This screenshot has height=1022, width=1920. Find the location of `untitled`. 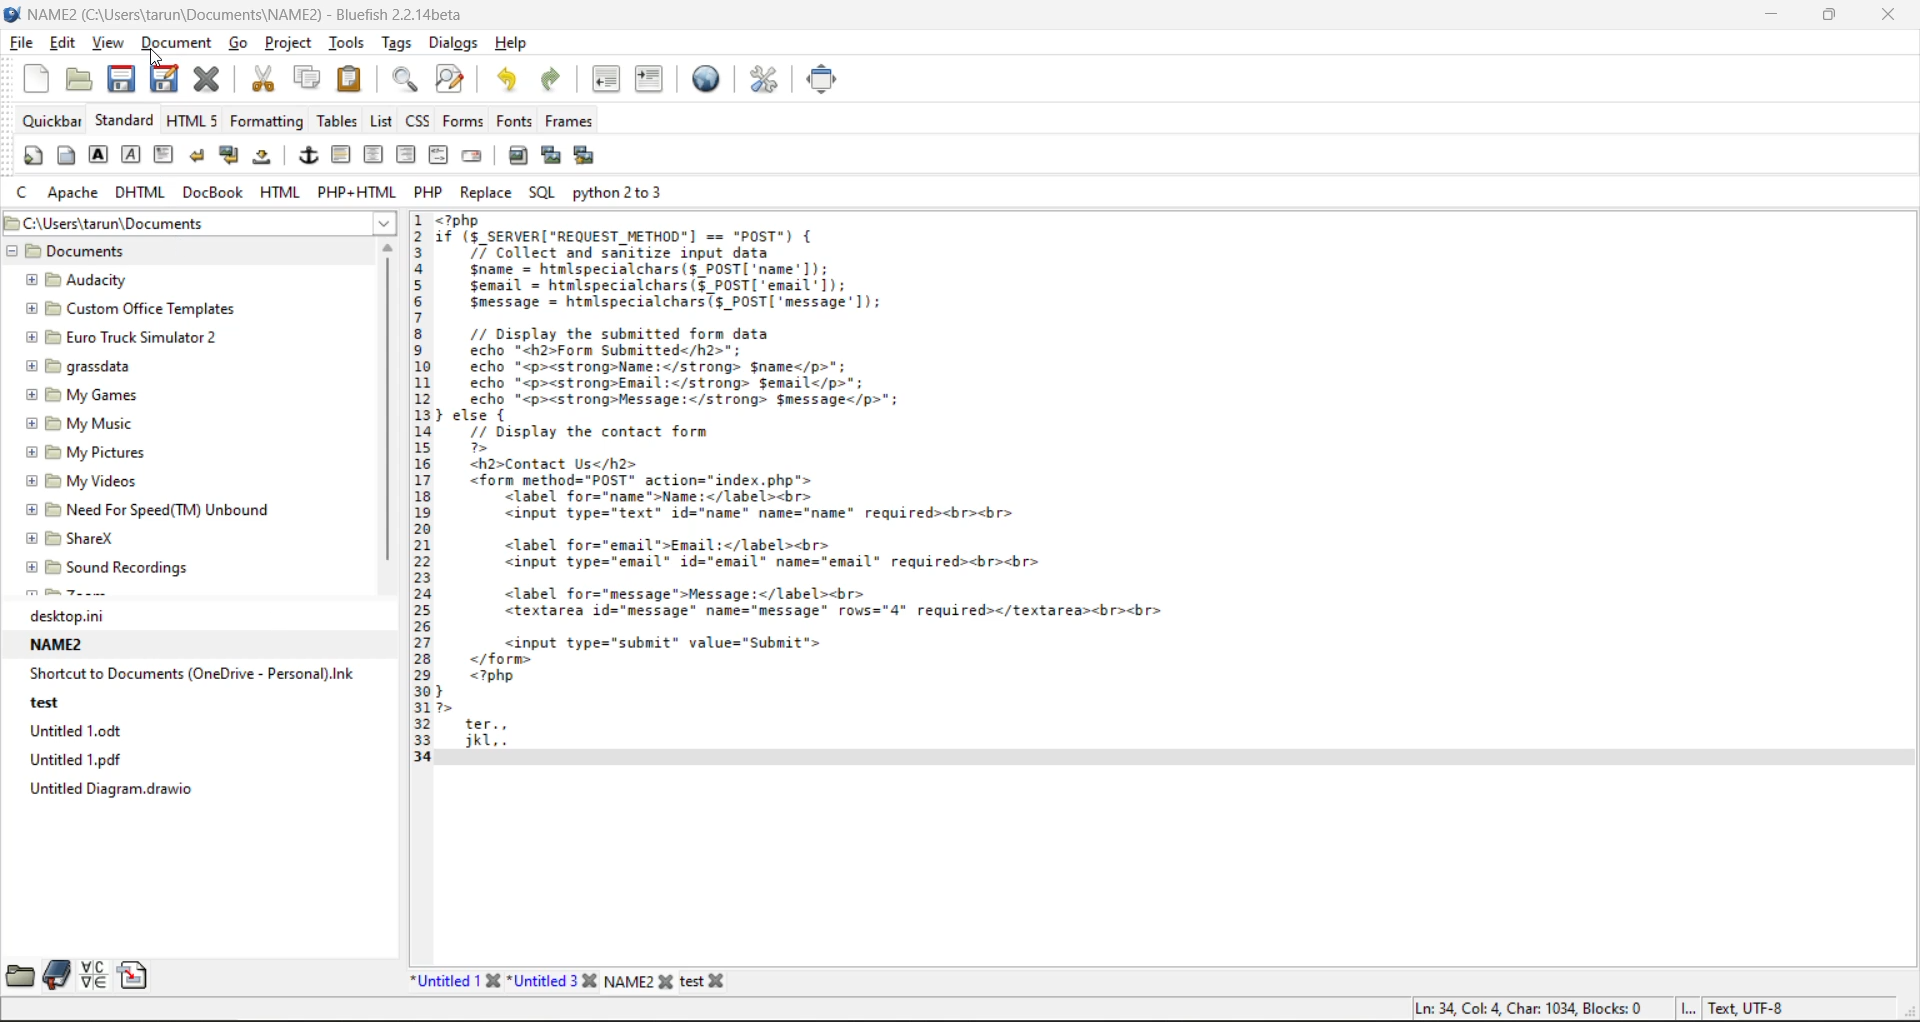

untitled is located at coordinates (84, 732).